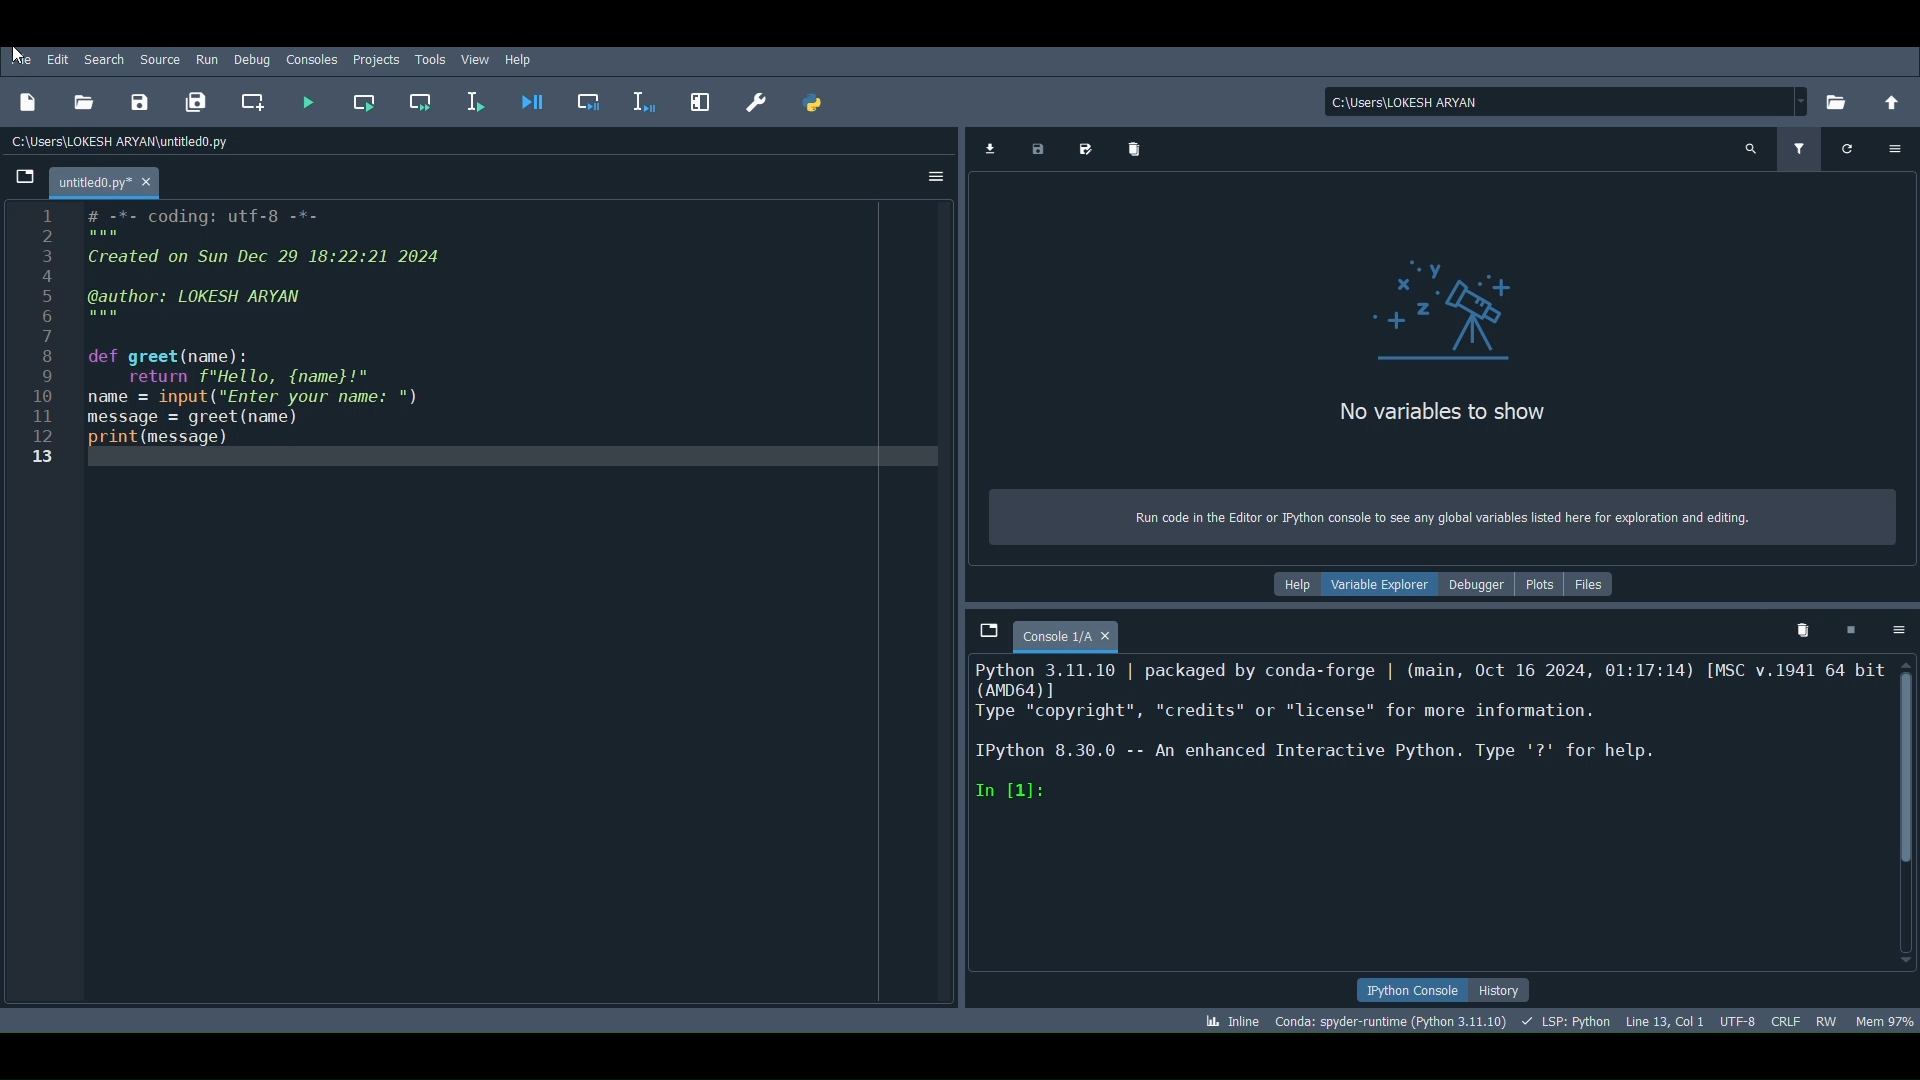  What do you see at coordinates (1390, 1020) in the screenshot?
I see `Version` at bounding box center [1390, 1020].